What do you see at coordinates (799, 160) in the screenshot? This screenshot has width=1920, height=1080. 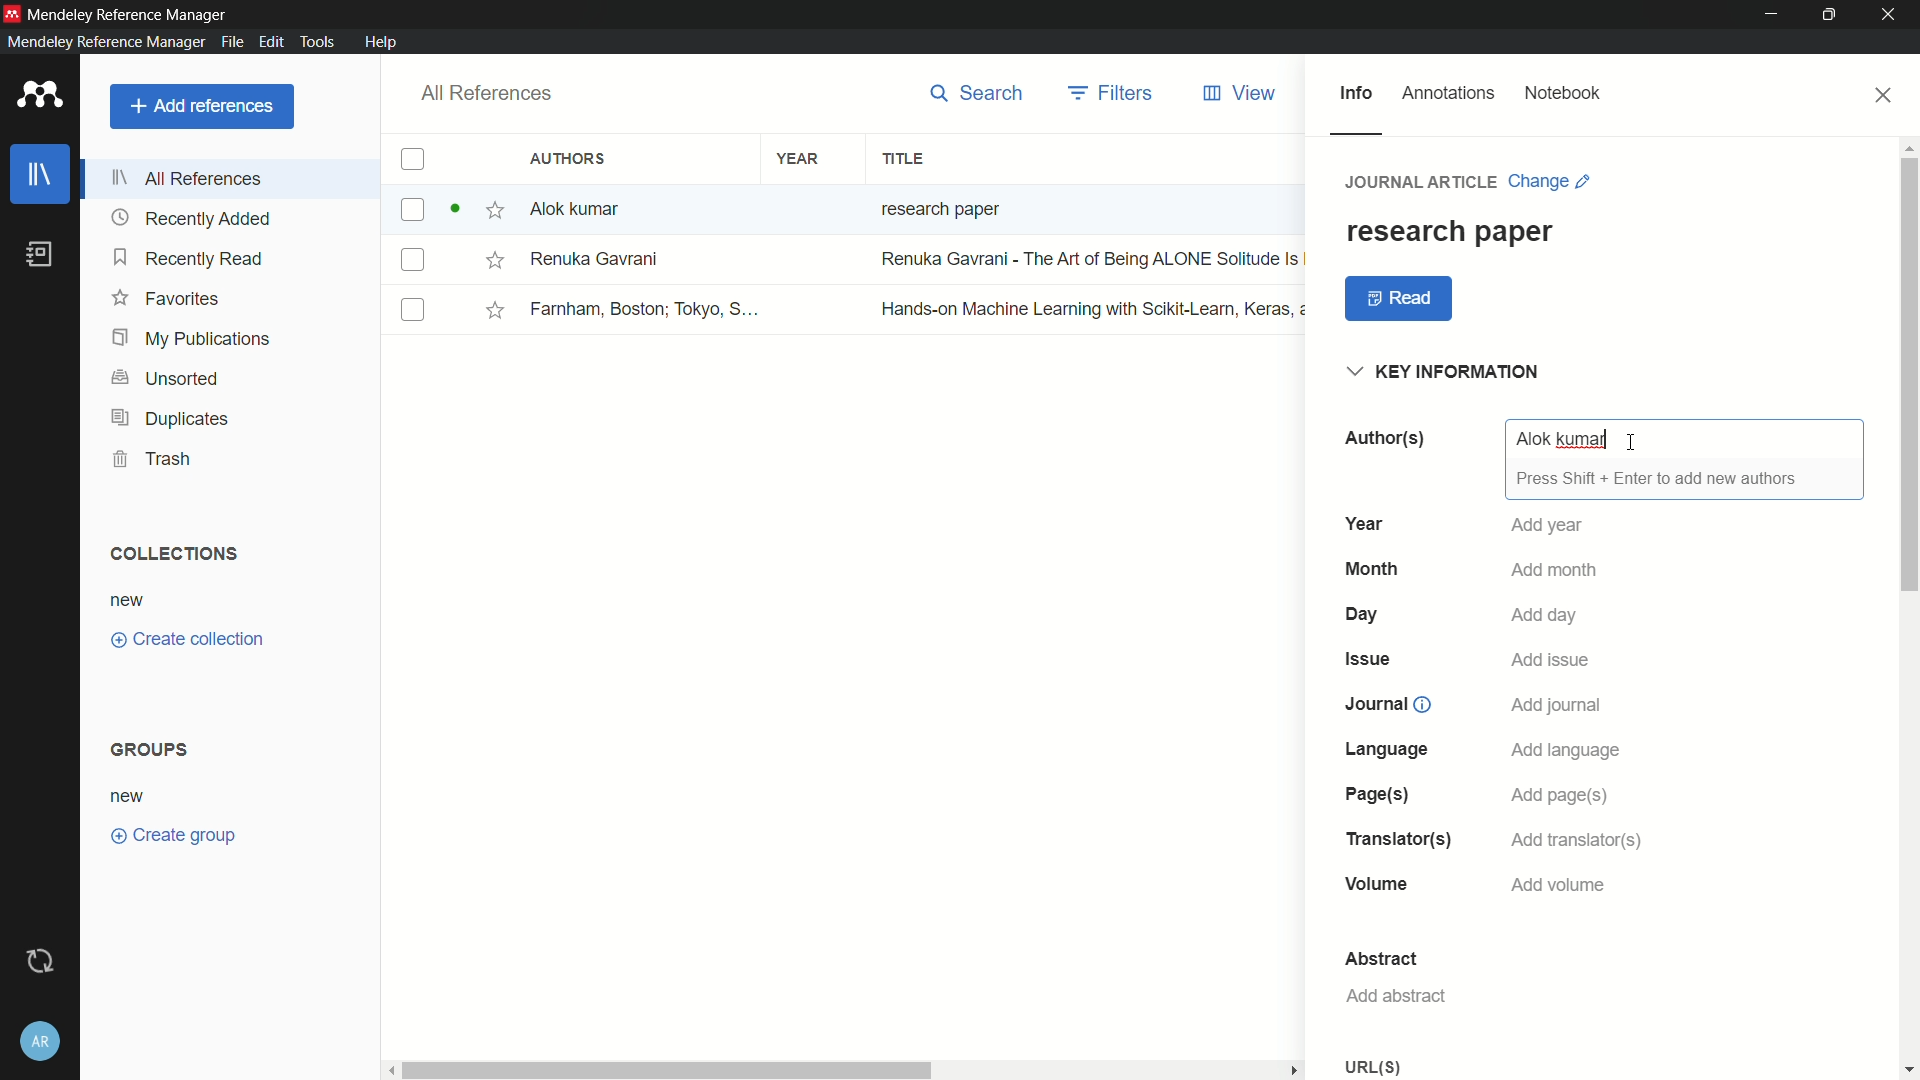 I see `year` at bounding box center [799, 160].